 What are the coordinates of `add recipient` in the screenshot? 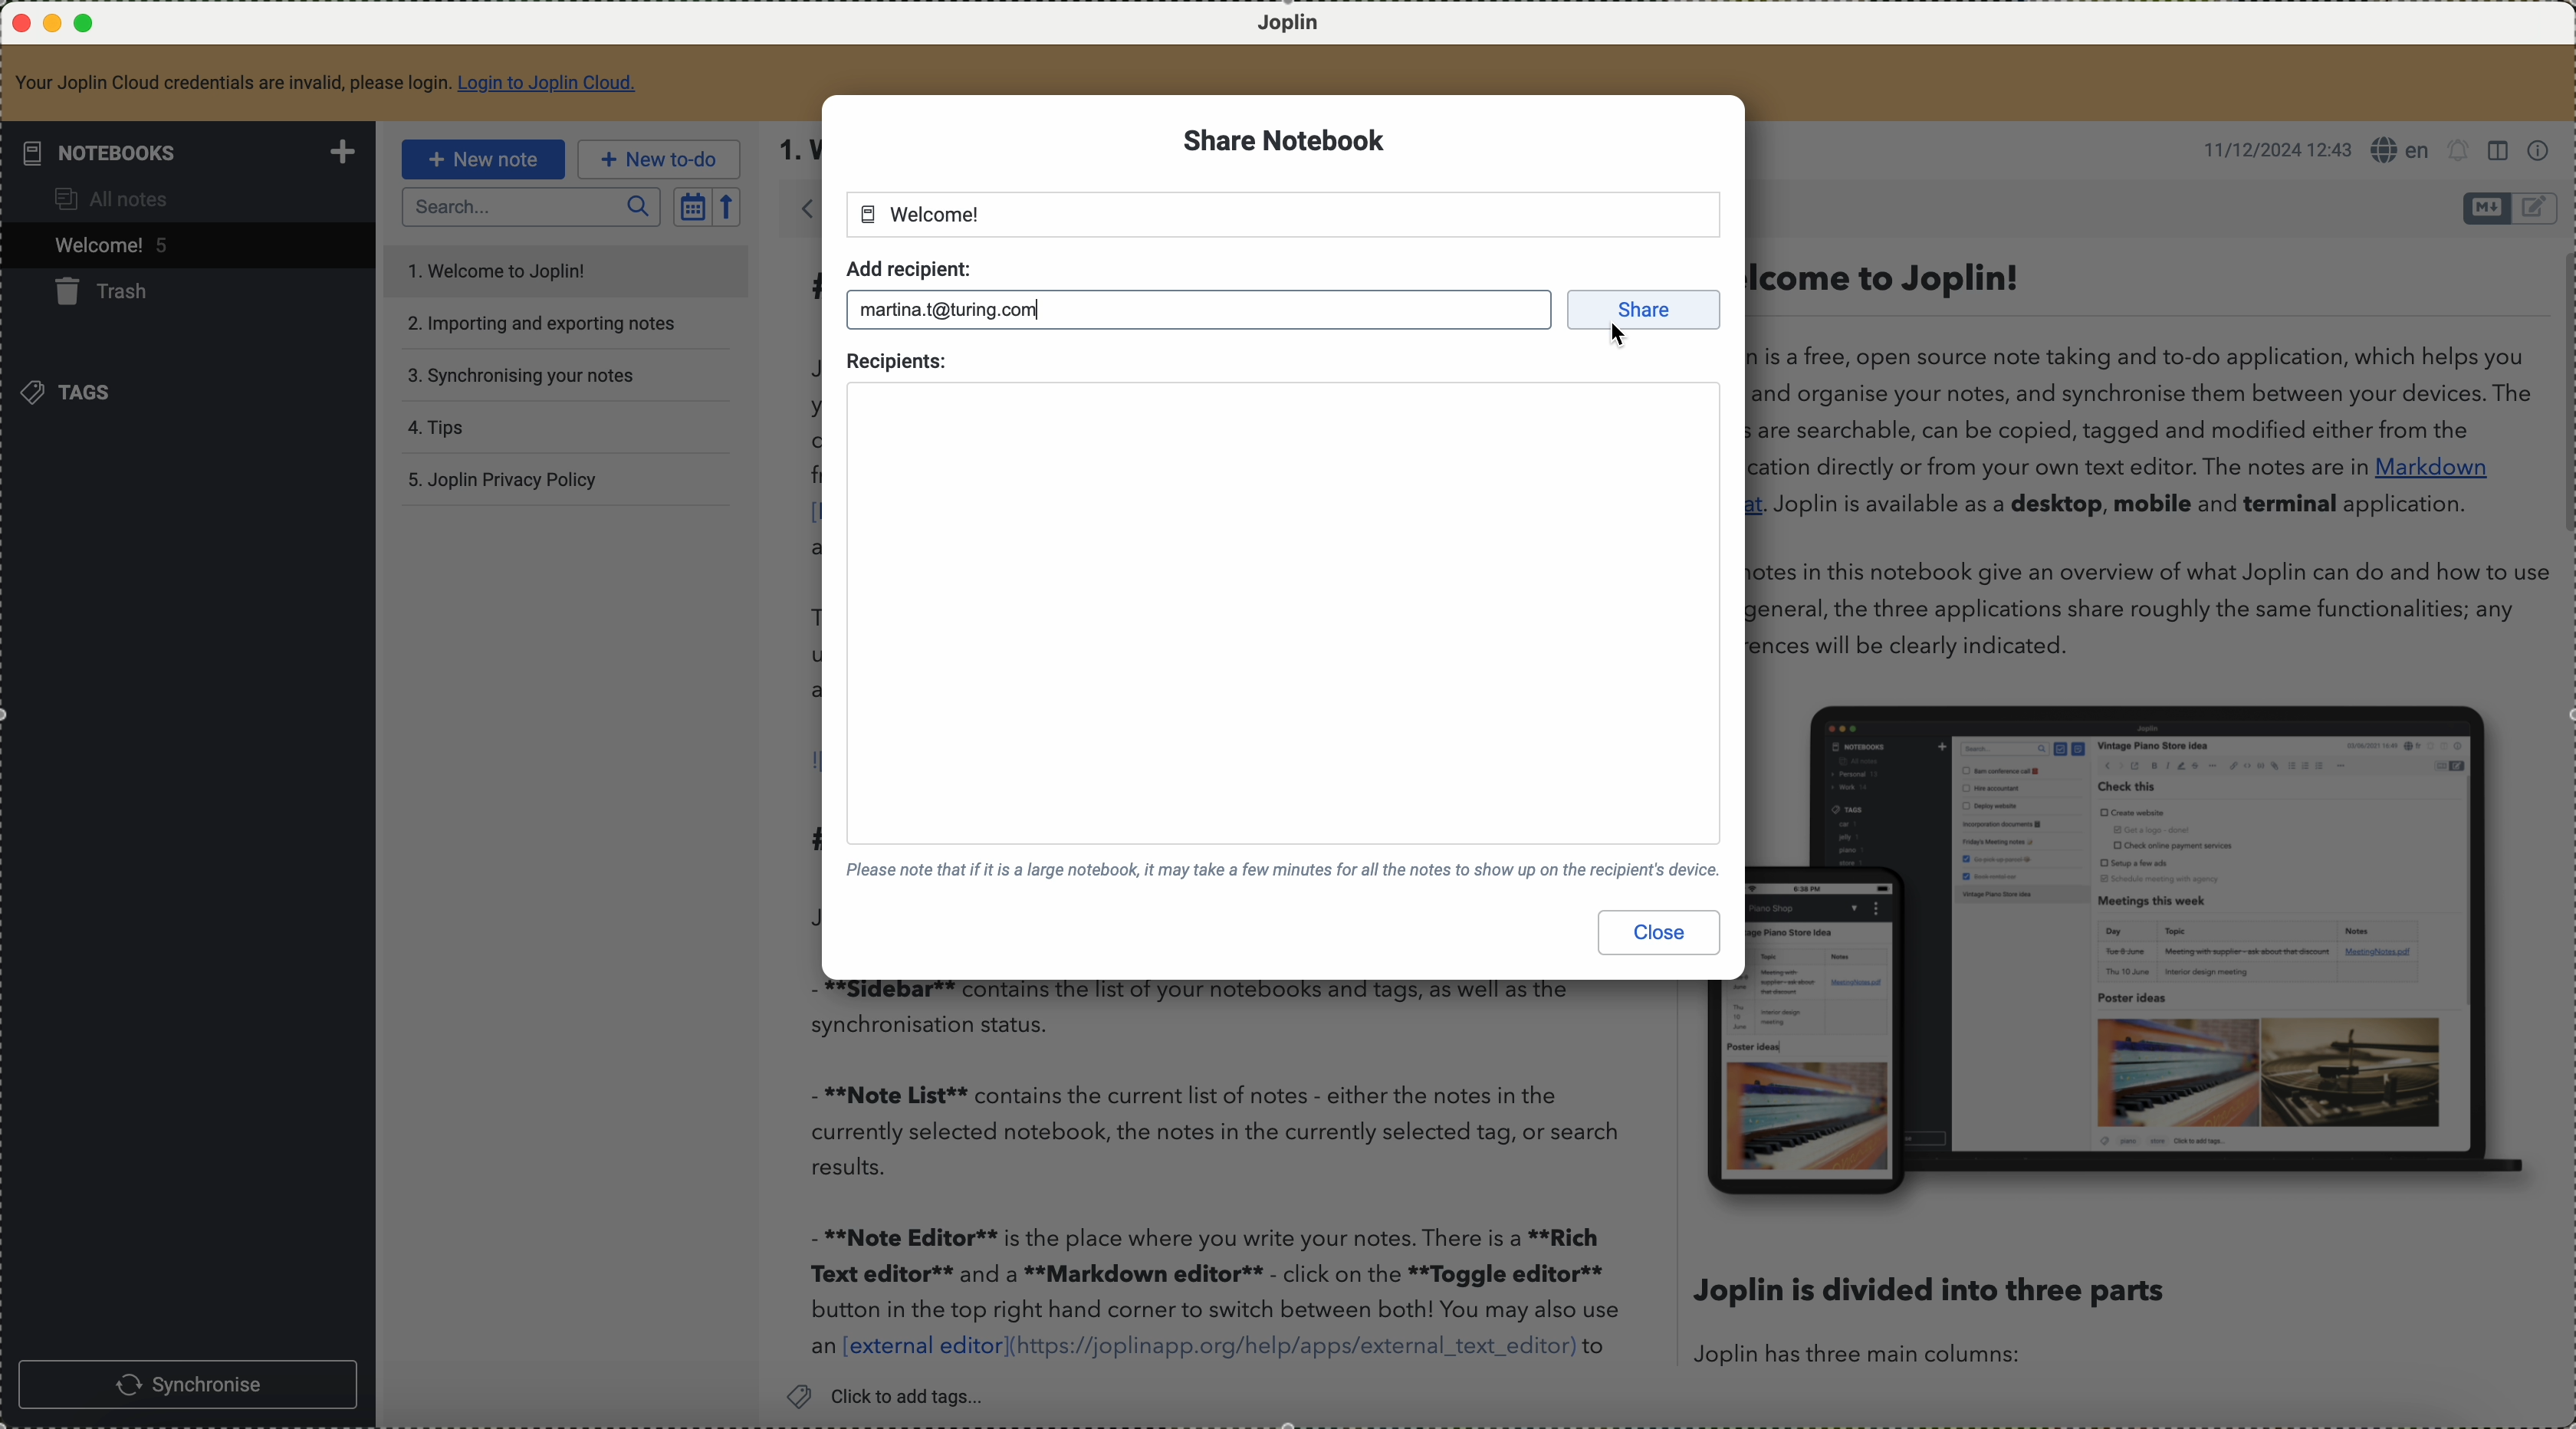 It's located at (908, 266).